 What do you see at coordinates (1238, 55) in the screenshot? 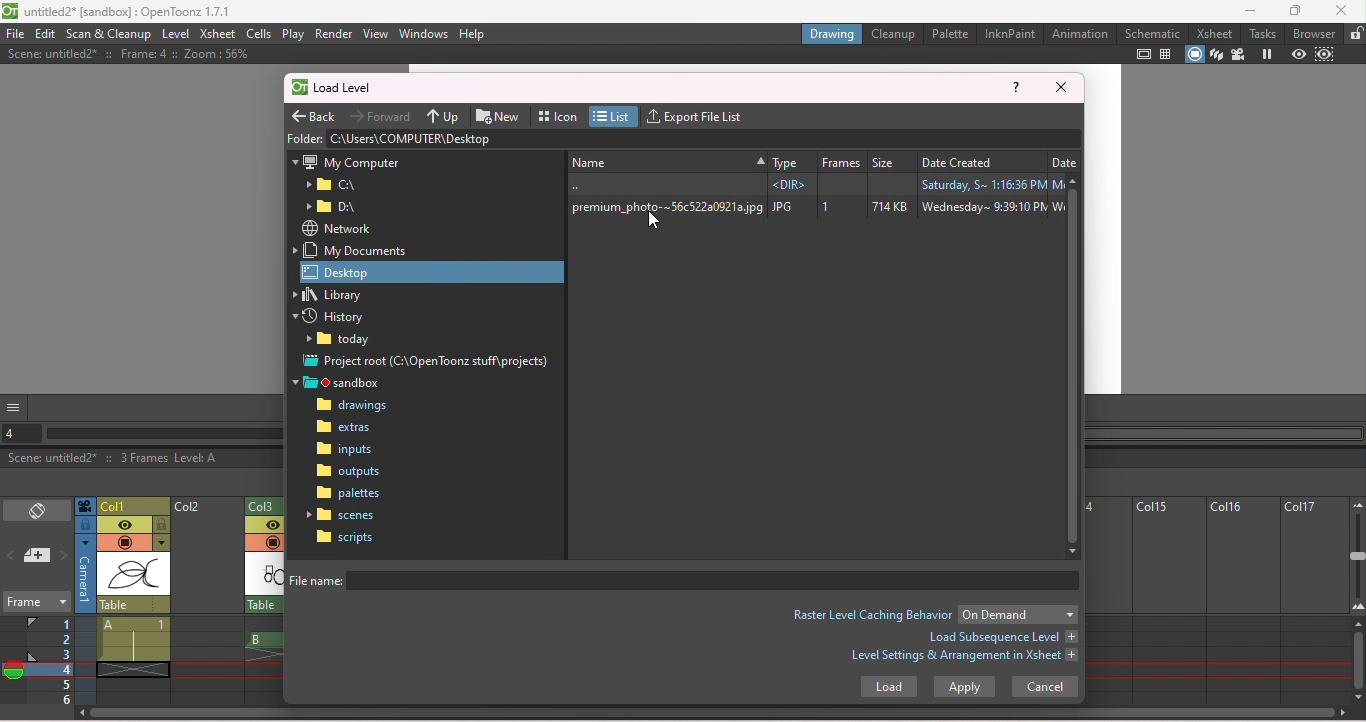
I see `Camera view` at bounding box center [1238, 55].